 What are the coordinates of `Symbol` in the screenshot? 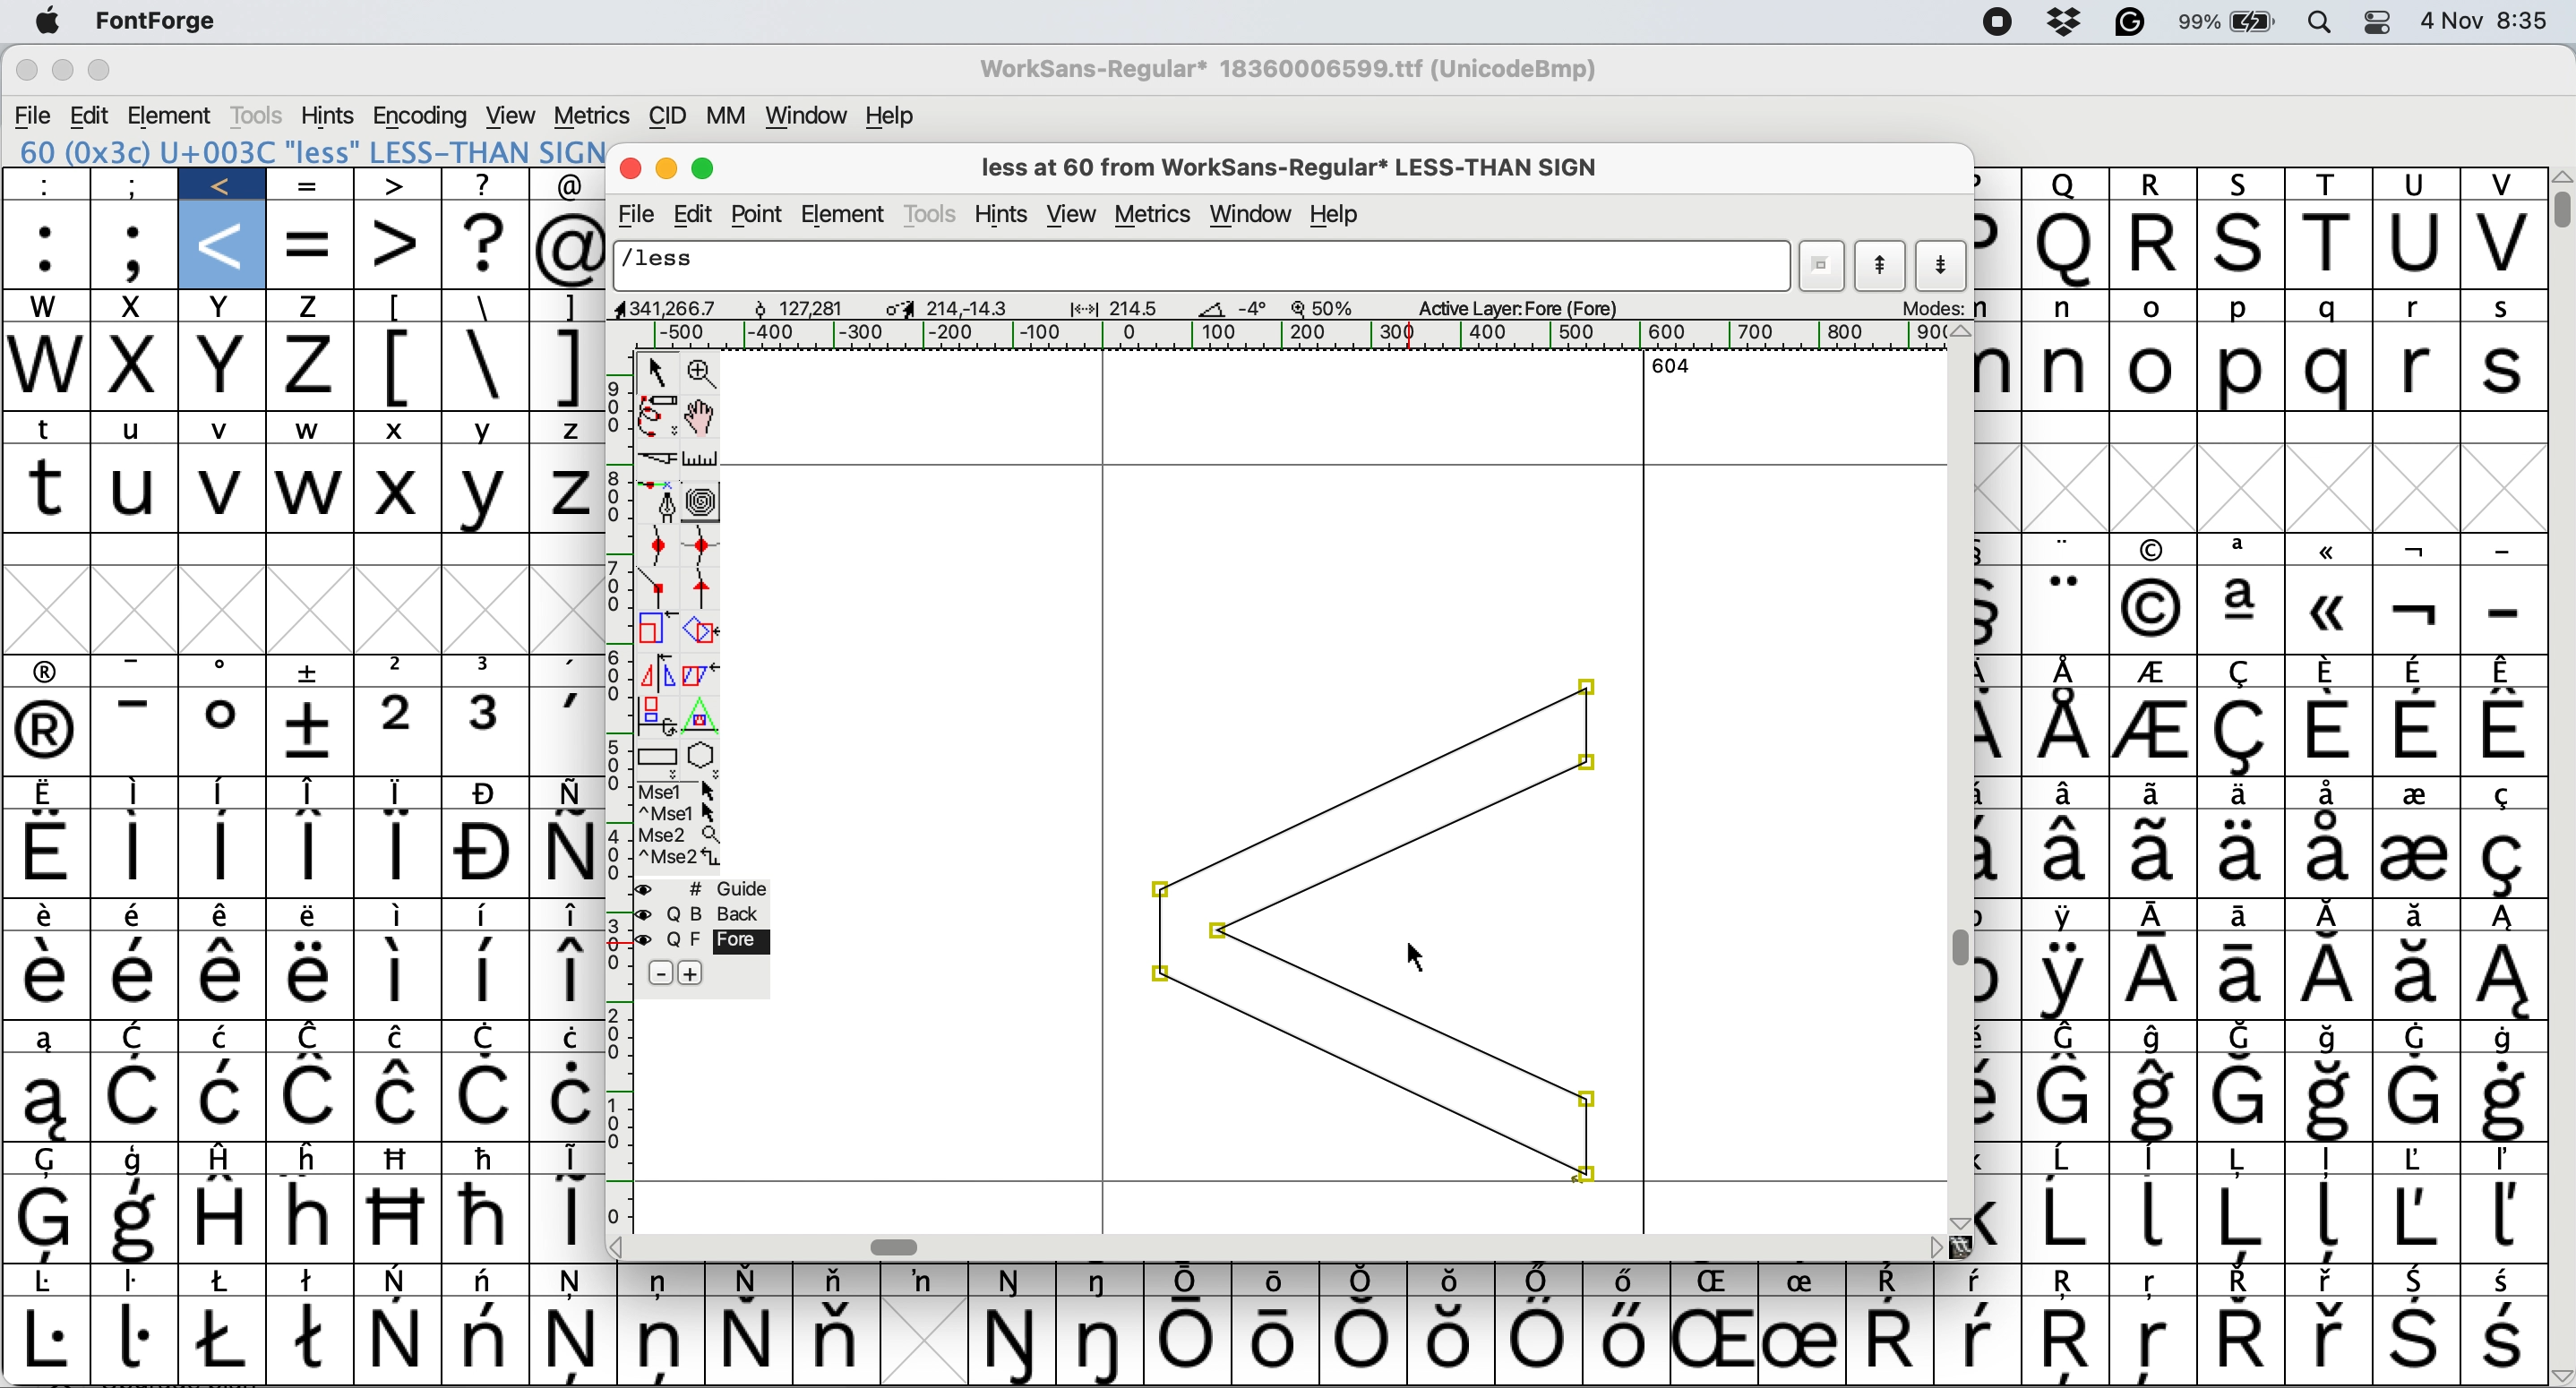 It's located at (2419, 733).